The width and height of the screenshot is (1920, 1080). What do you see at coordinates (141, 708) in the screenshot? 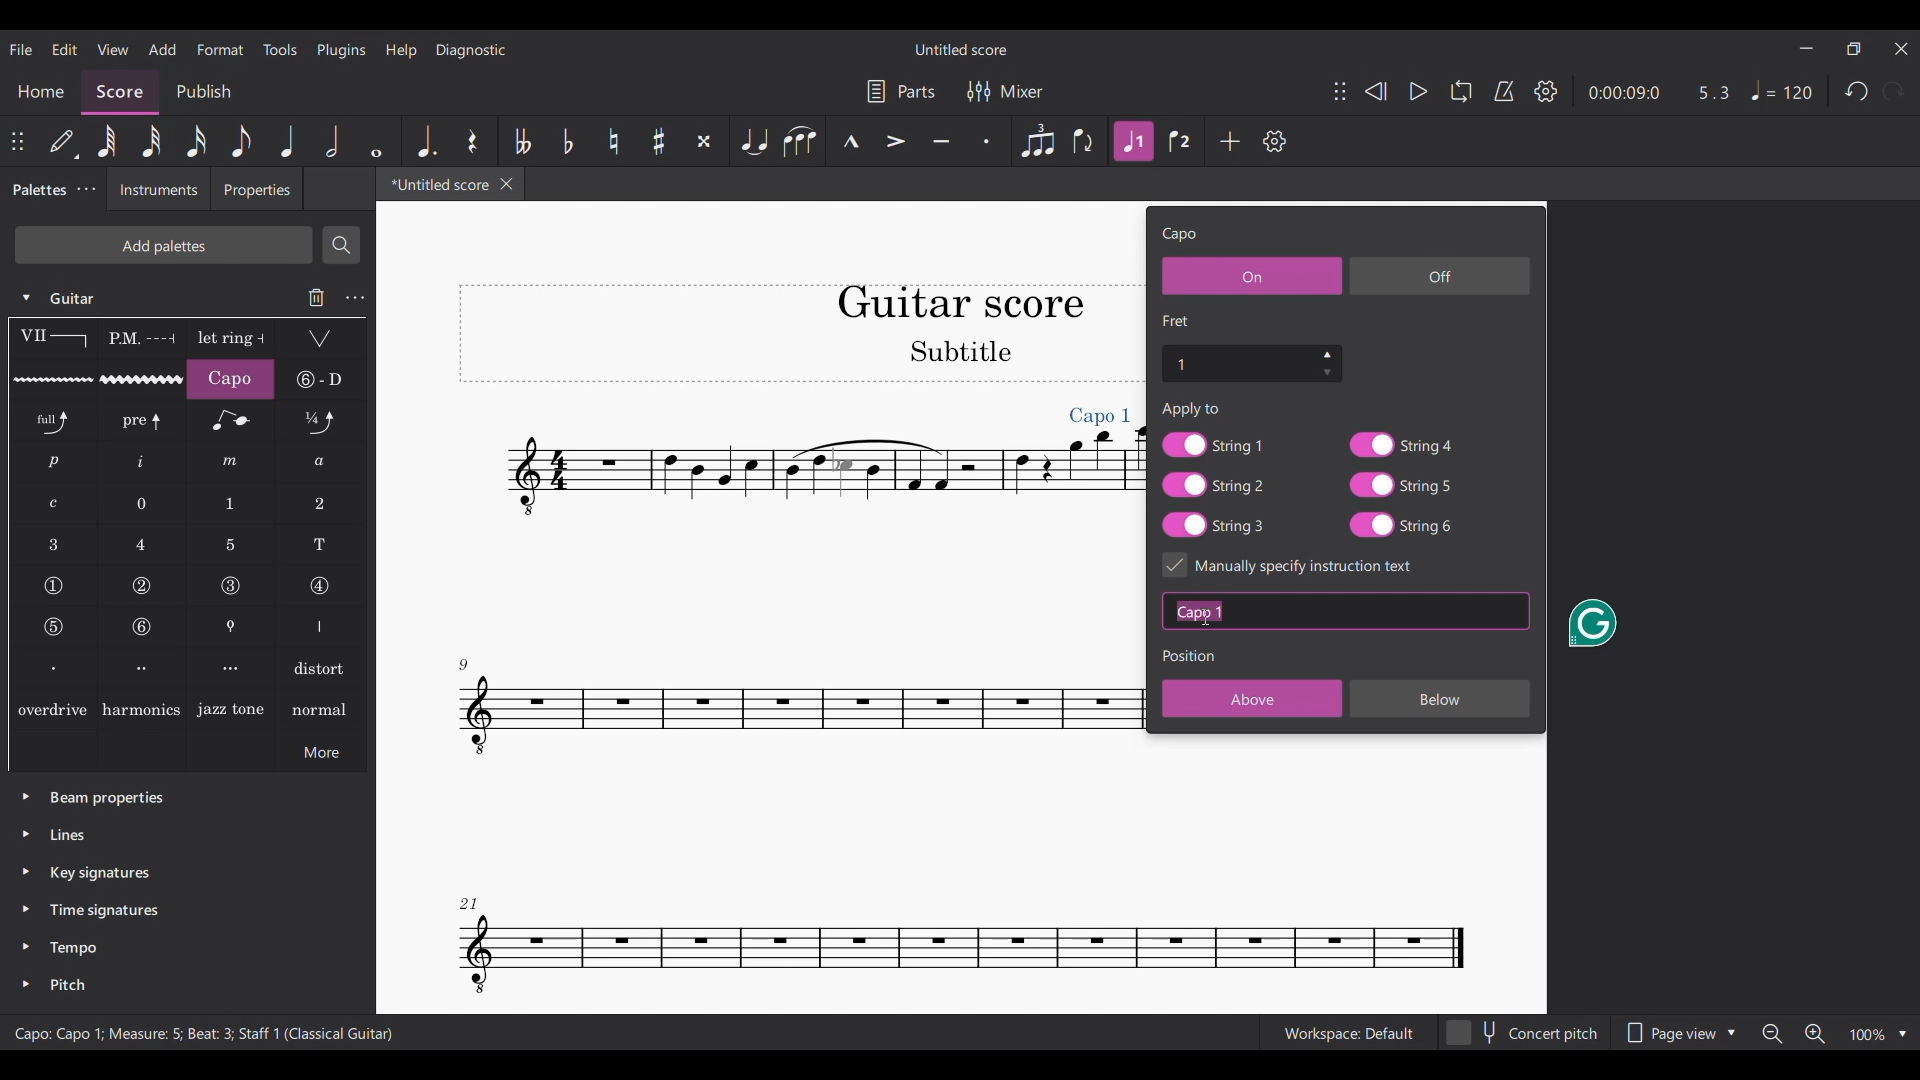
I see `Harmonics` at bounding box center [141, 708].